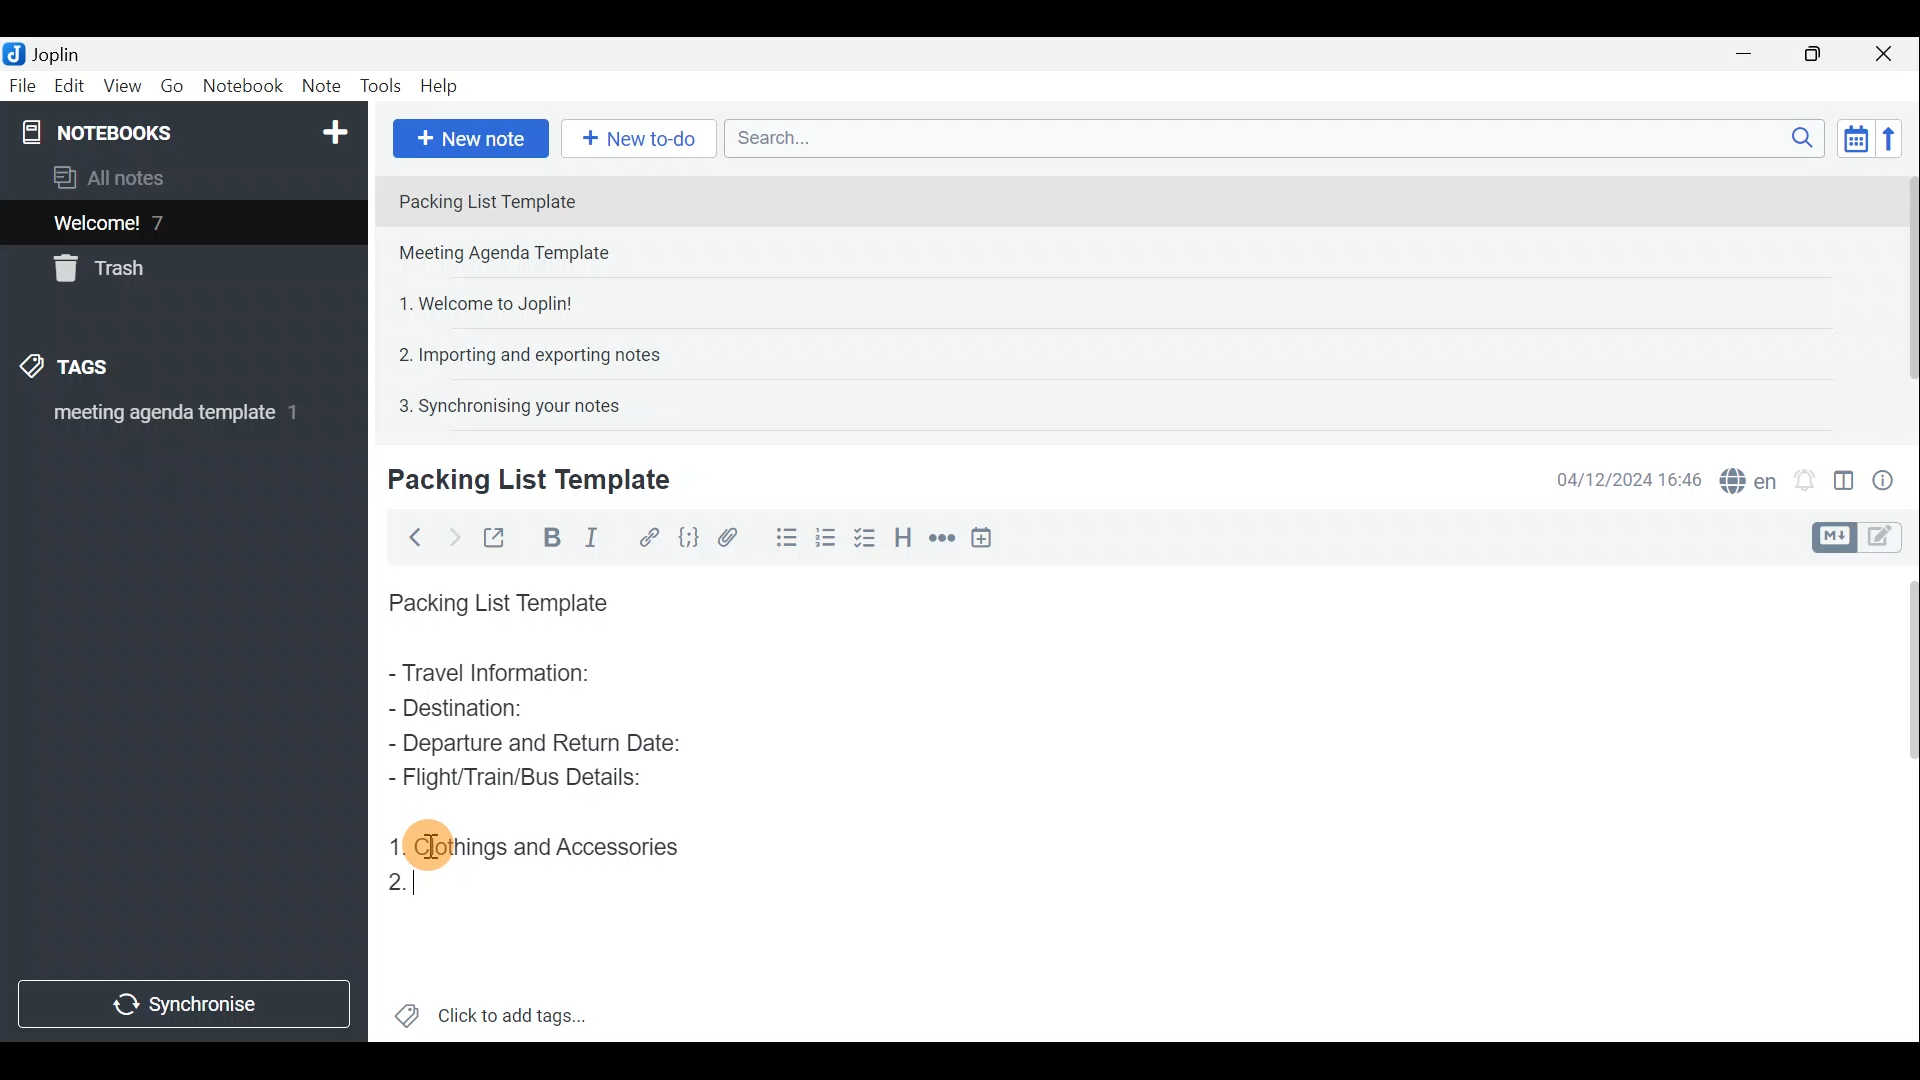 Image resolution: width=1920 pixels, height=1080 pixels. Describe the element at coordinates (1804, 475) in the screenshot. I see `Set alarm` at that location.